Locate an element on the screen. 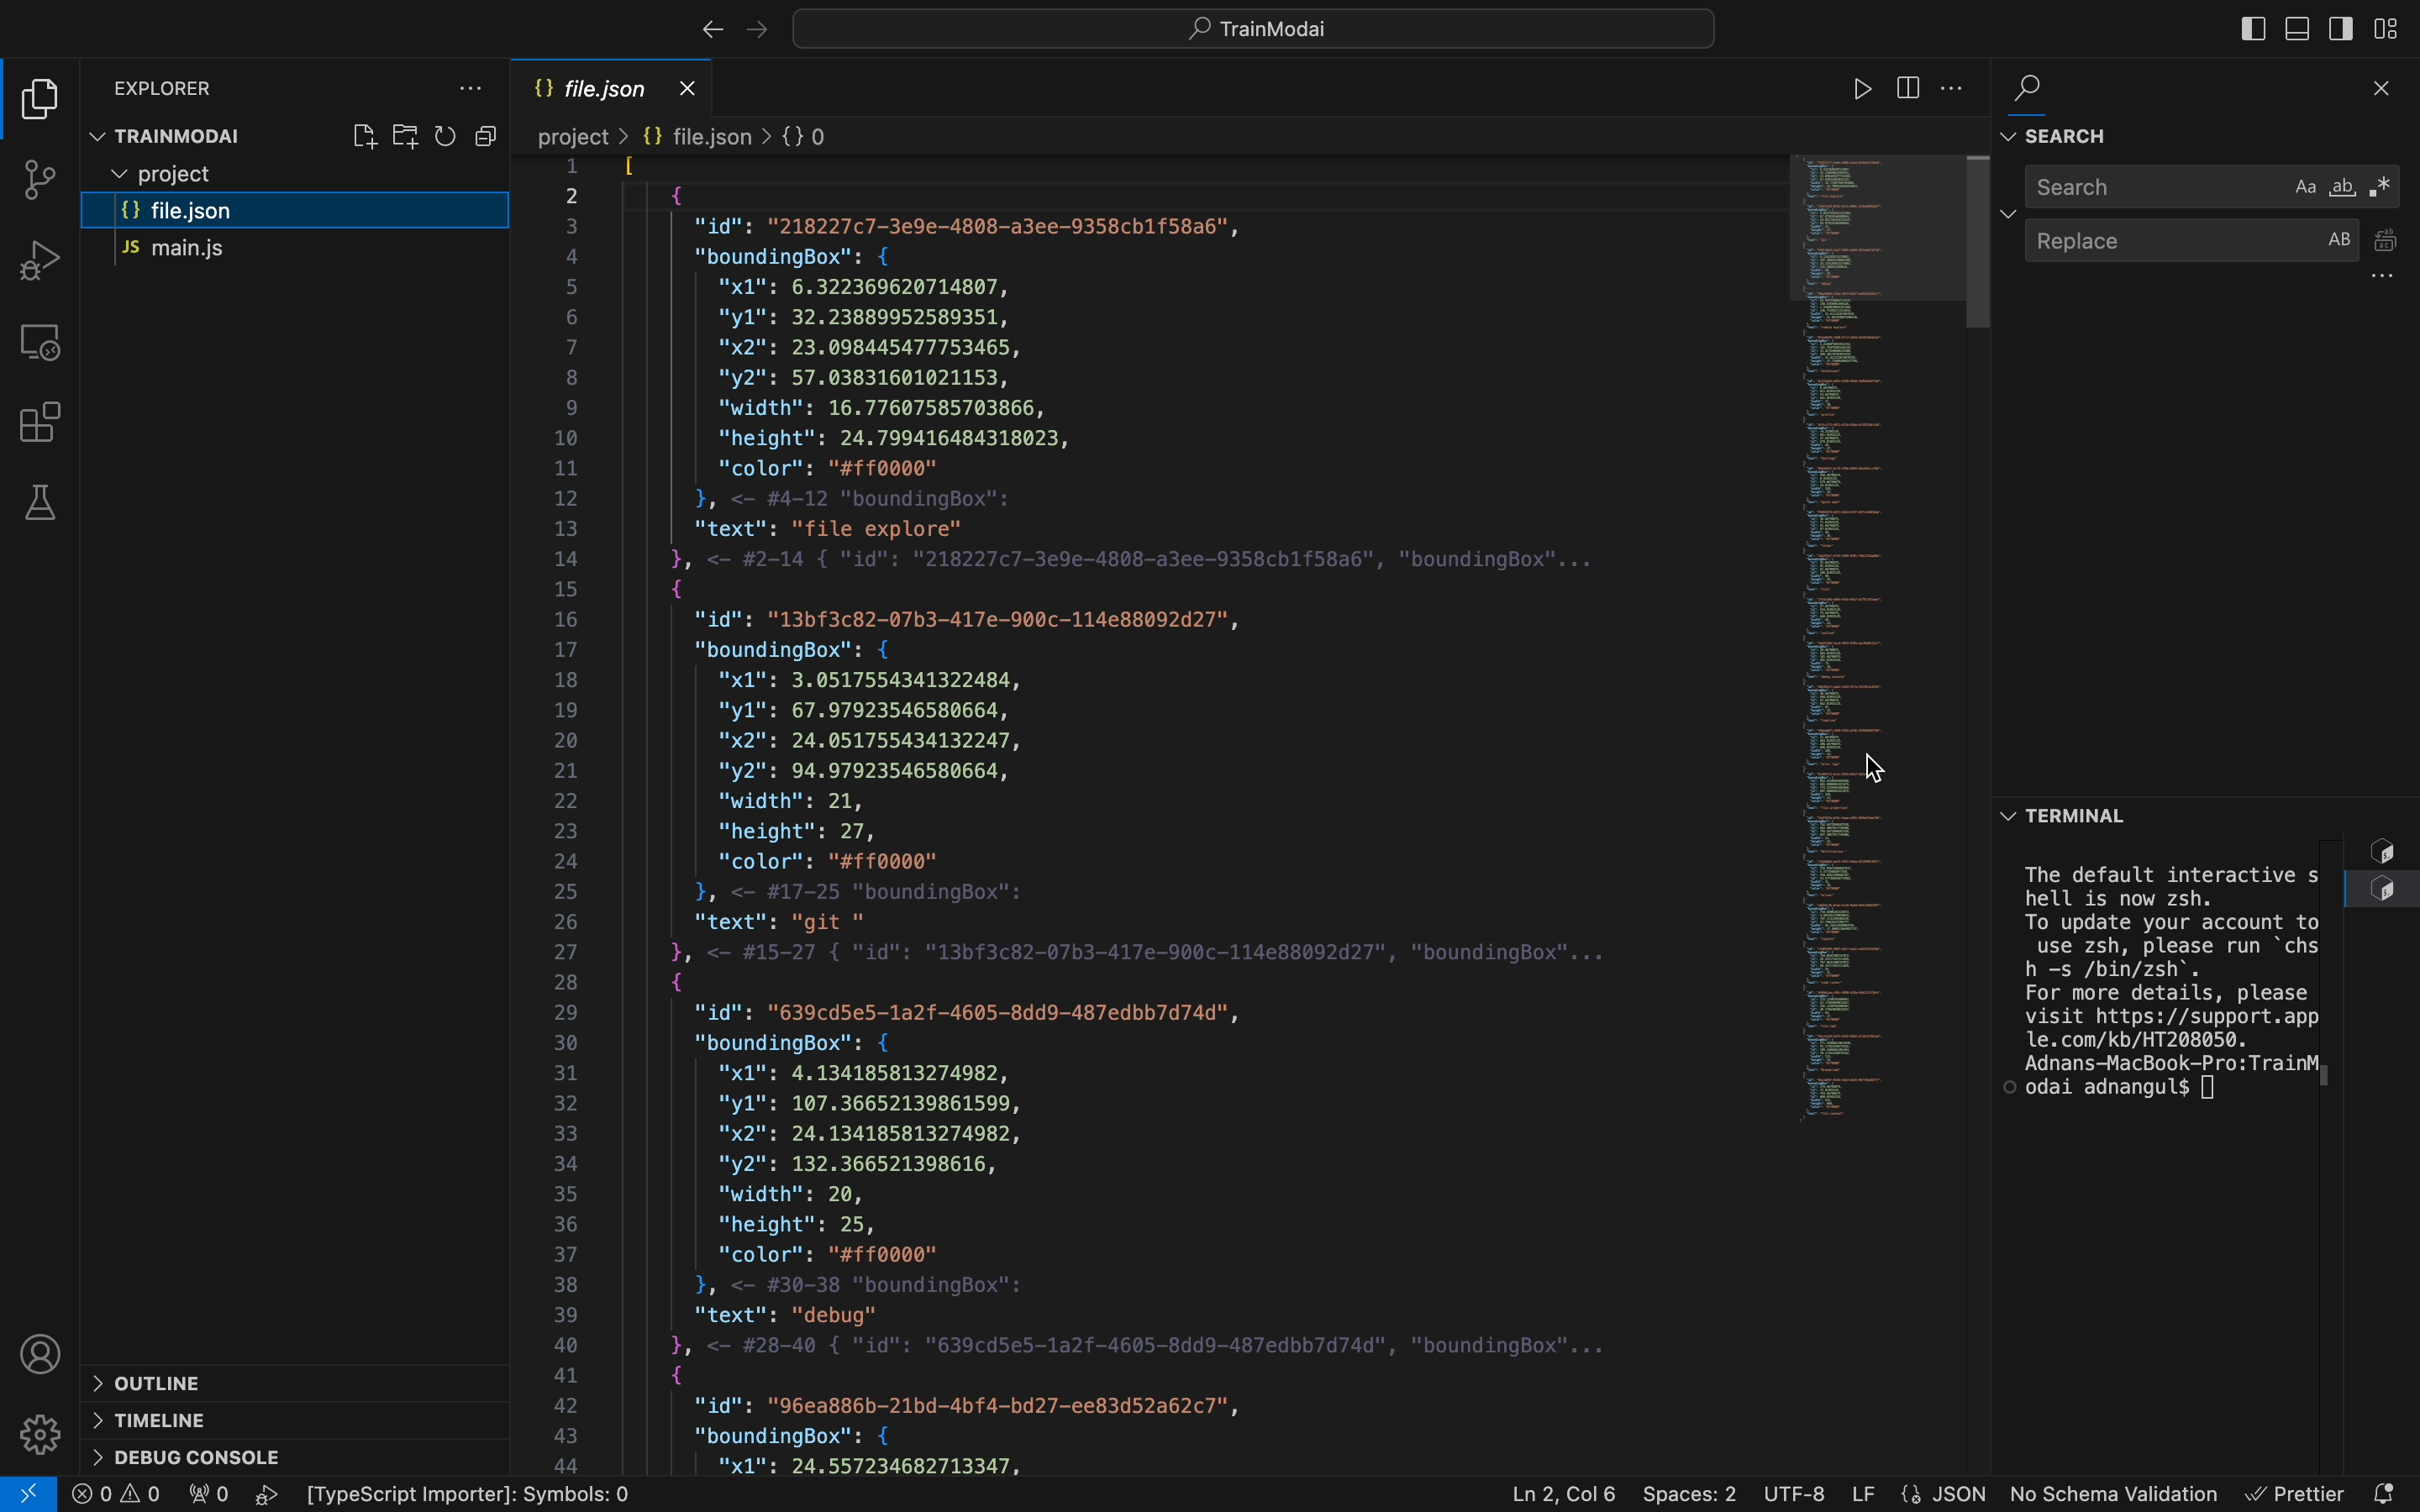  main.js is located at coordinates (243, 253).